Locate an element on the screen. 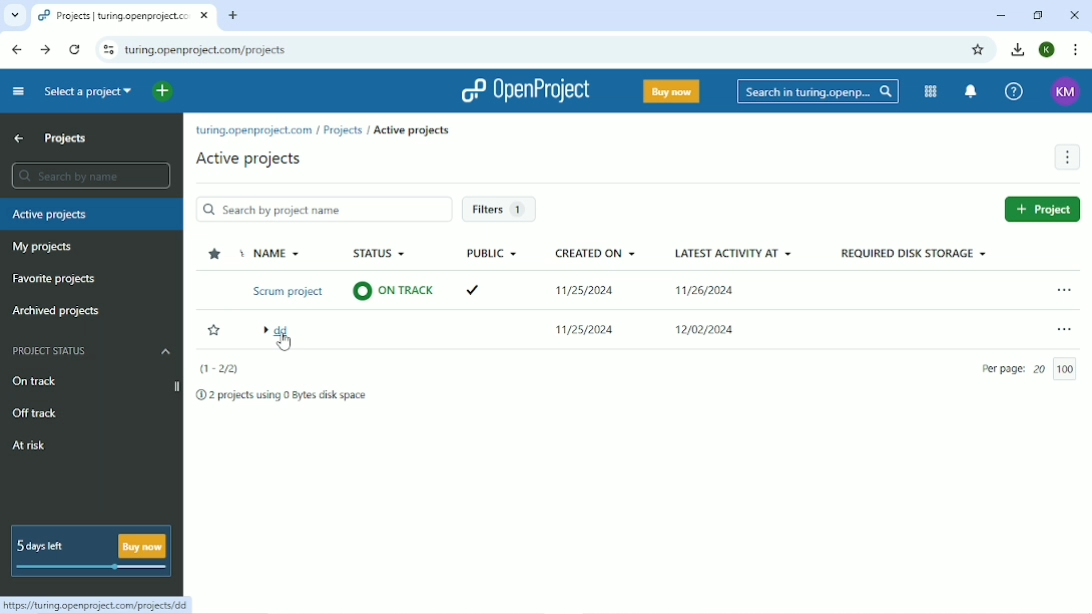  Site is located at coordinates (211, 50).